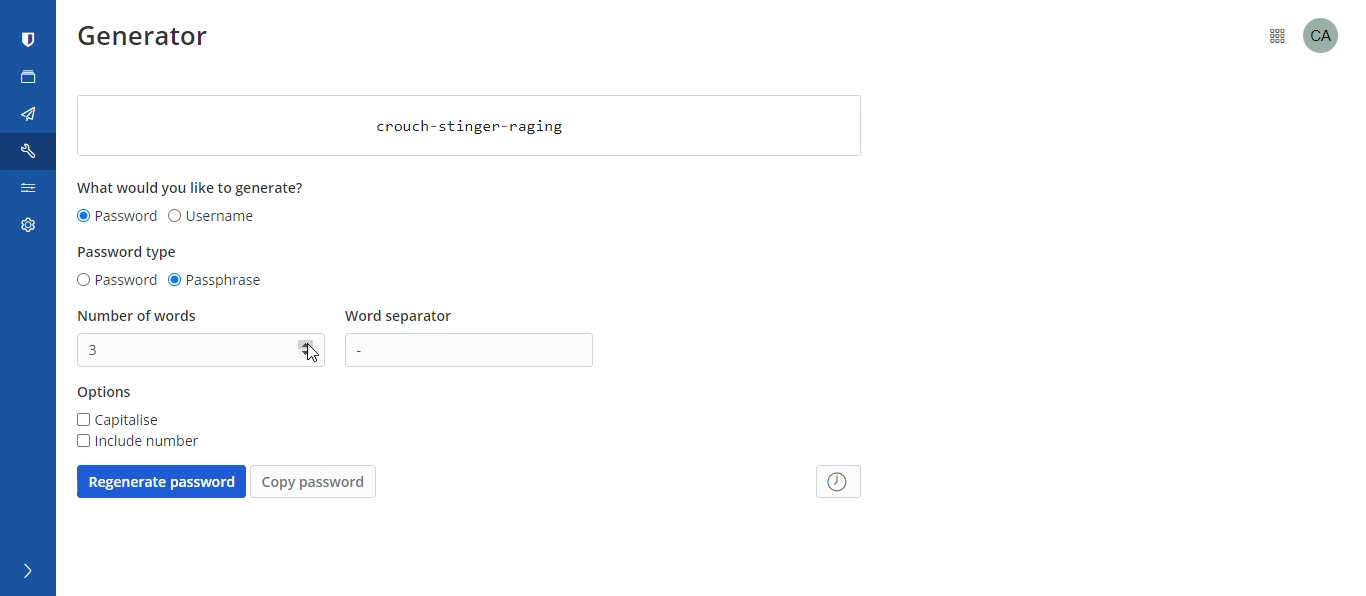  What do you see at coordinates (150, 40) in the screenshot?
I see `generator` at bounding box center [150, 40].